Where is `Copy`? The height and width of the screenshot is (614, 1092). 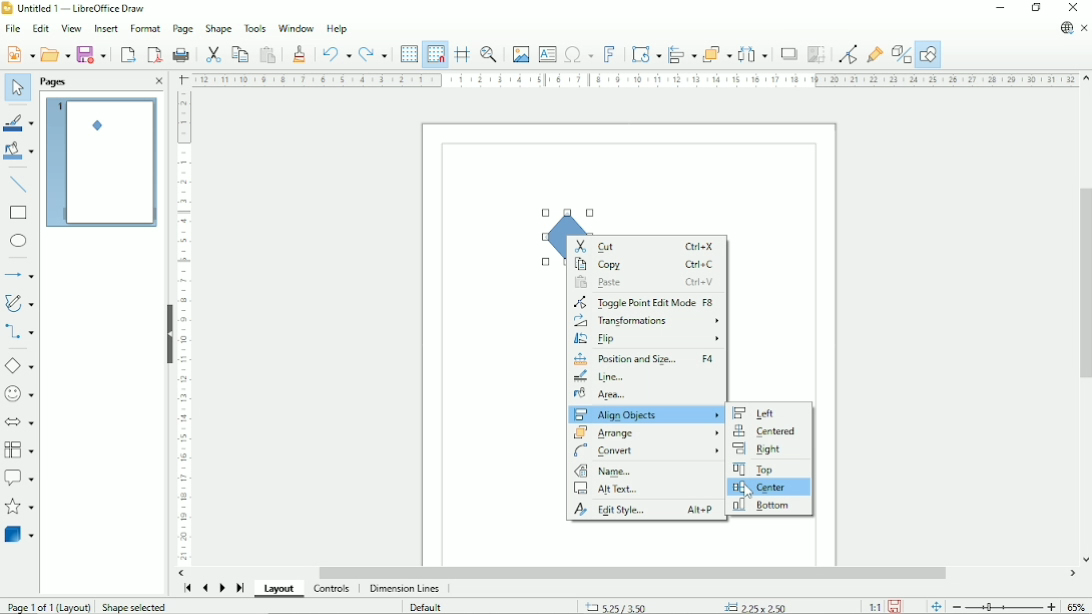
Copy is located at coordinates (645, 265).